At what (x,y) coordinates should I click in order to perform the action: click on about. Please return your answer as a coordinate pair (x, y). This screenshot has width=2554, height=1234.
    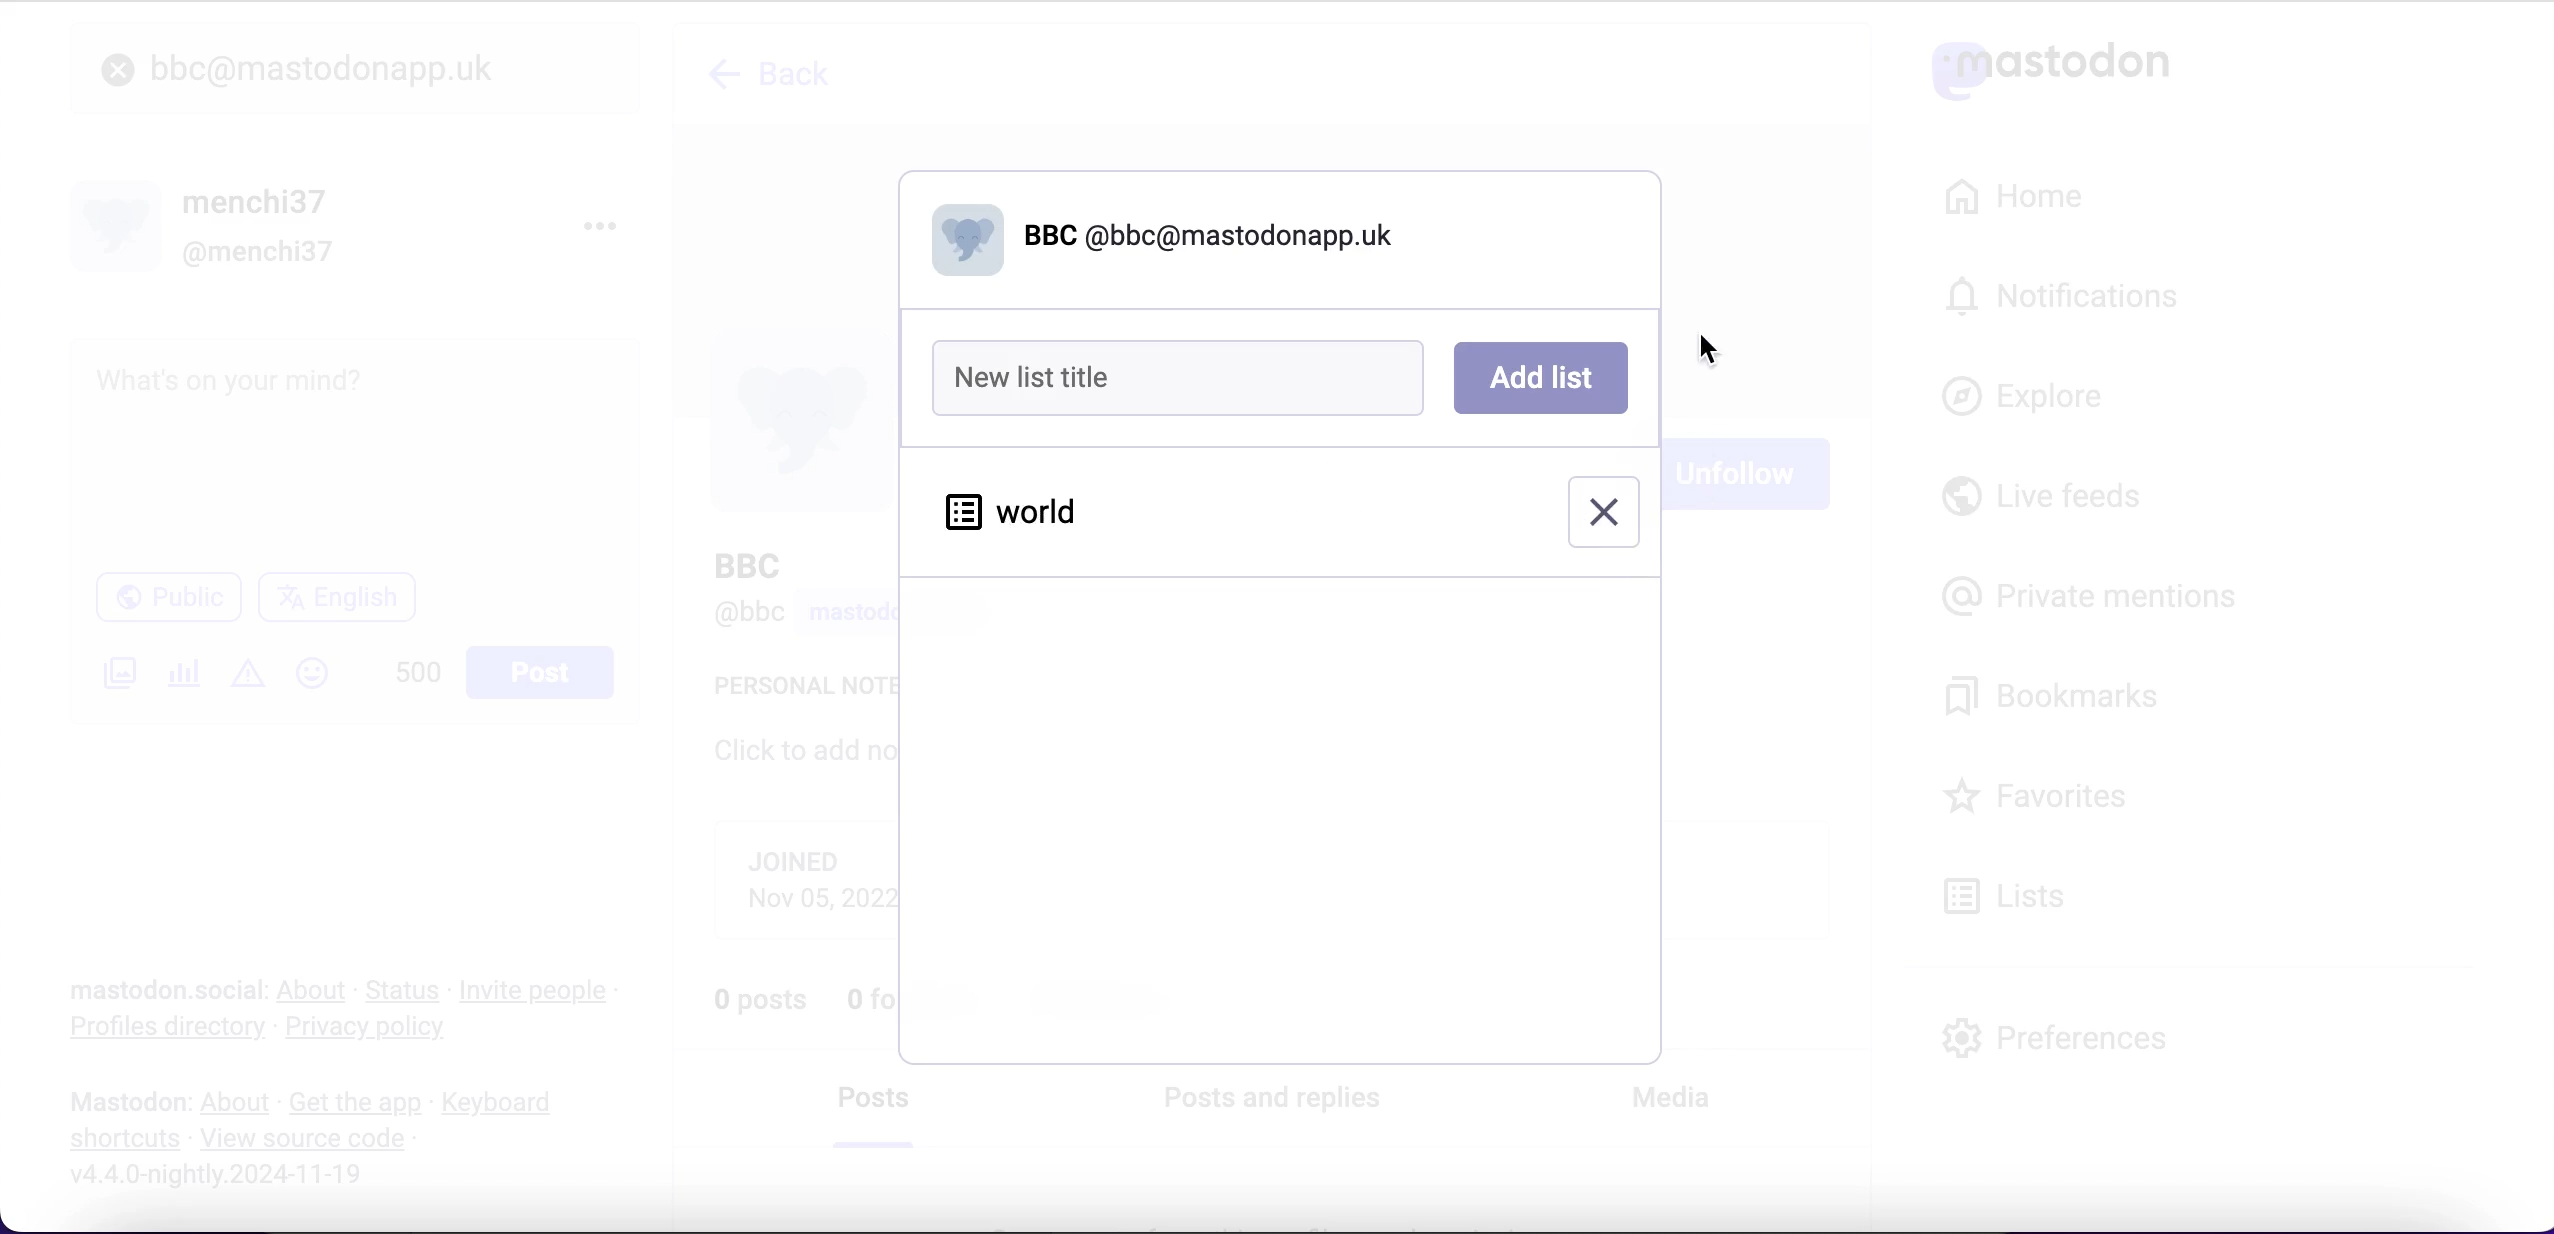
    Looking at the image, I should click on (316, 990).